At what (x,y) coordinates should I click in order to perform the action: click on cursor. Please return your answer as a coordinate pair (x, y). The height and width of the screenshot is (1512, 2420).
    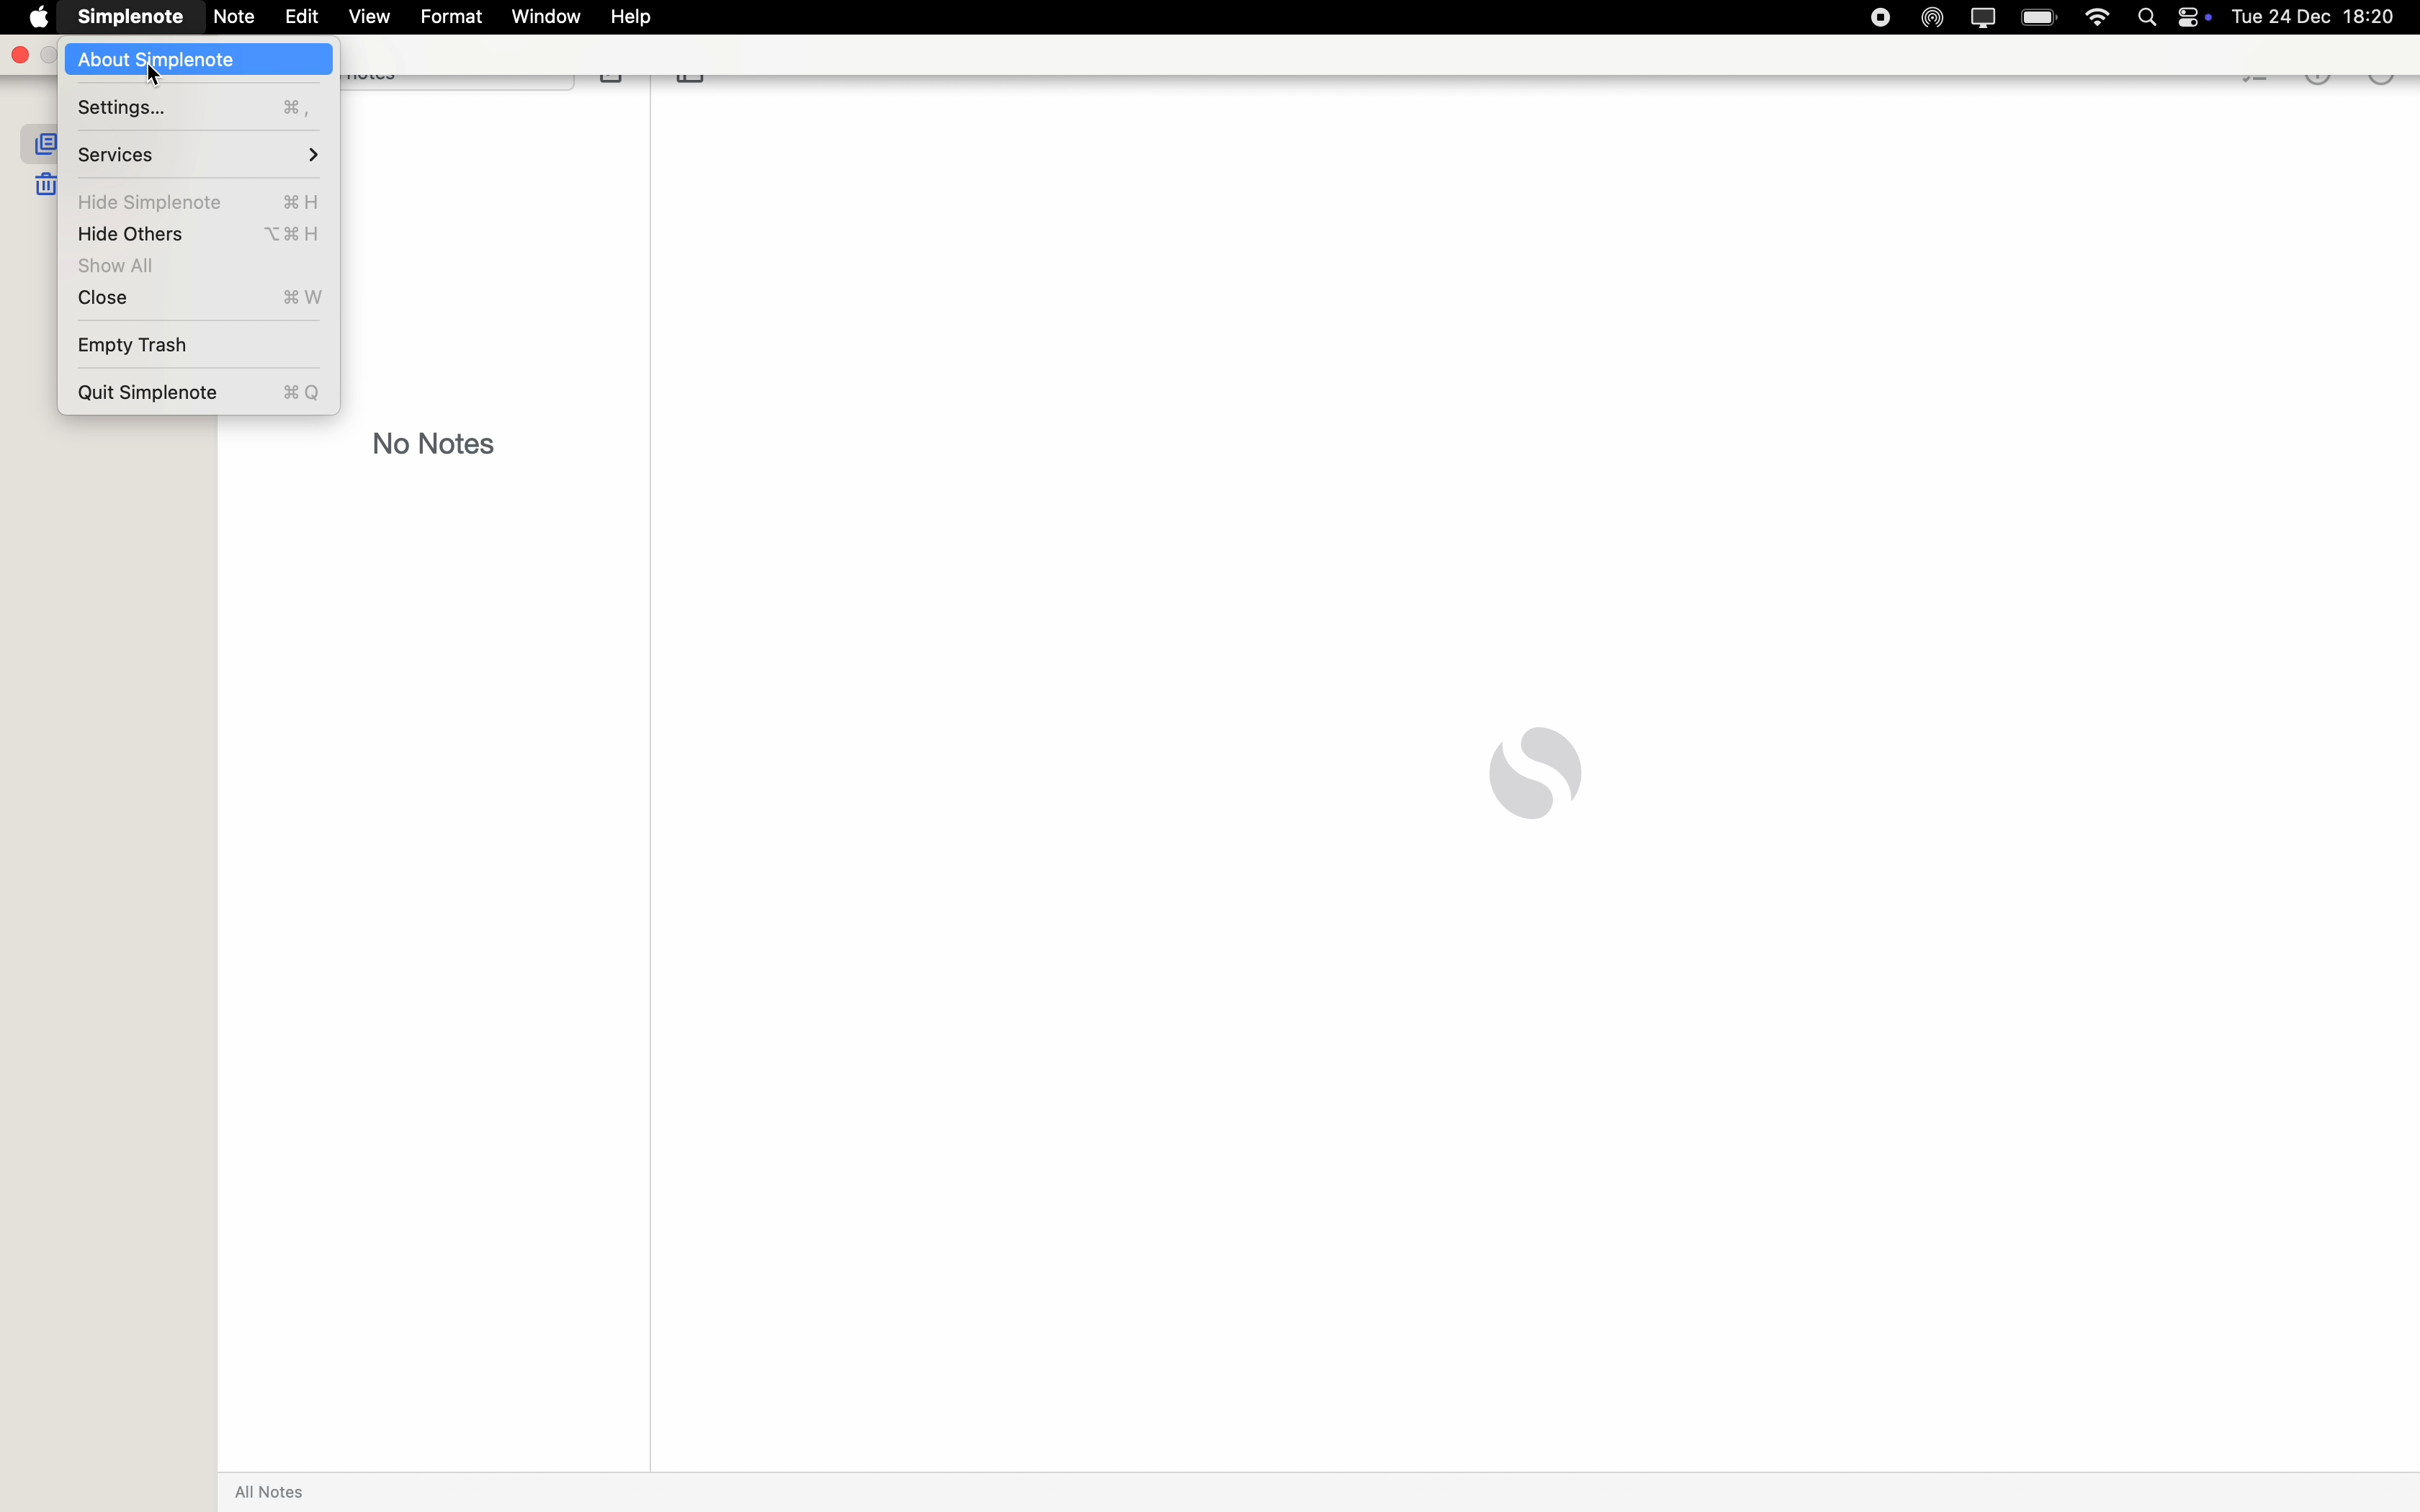
    Looking at the image, I should click on (148, 71).